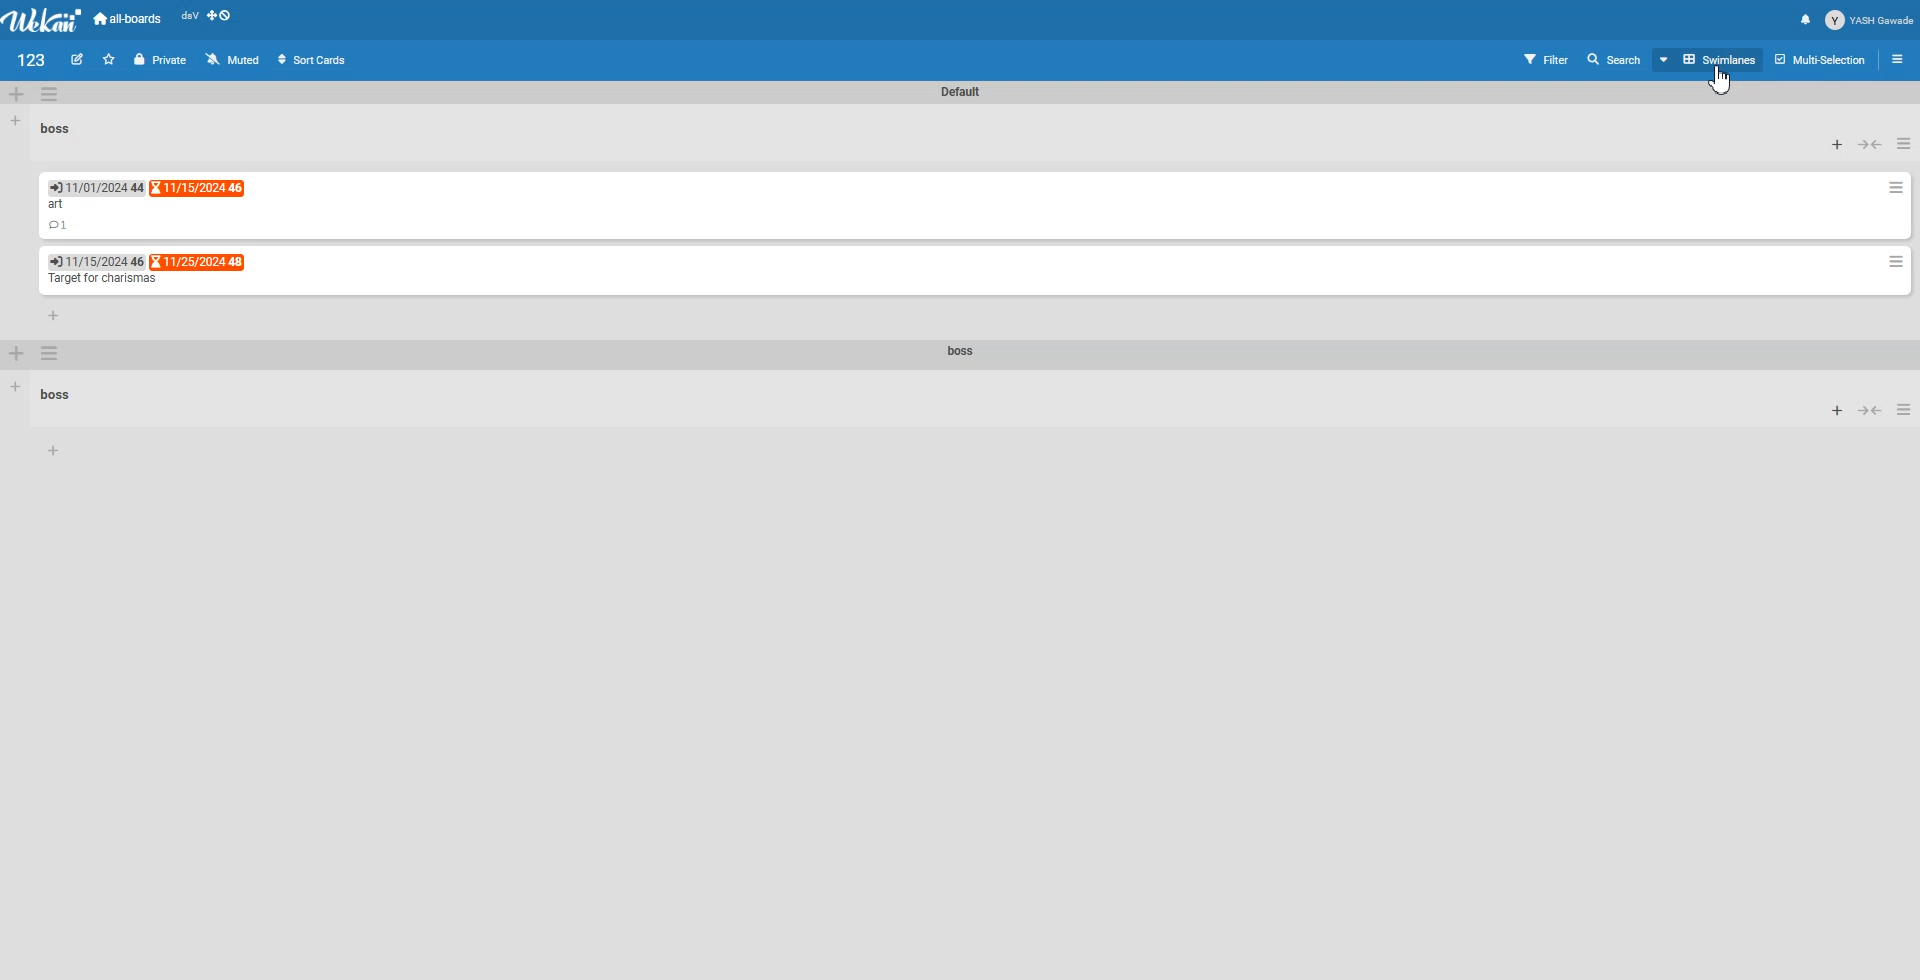 This screenshot has height=980, width=1920. I want to click on Text, so click(56, 206).